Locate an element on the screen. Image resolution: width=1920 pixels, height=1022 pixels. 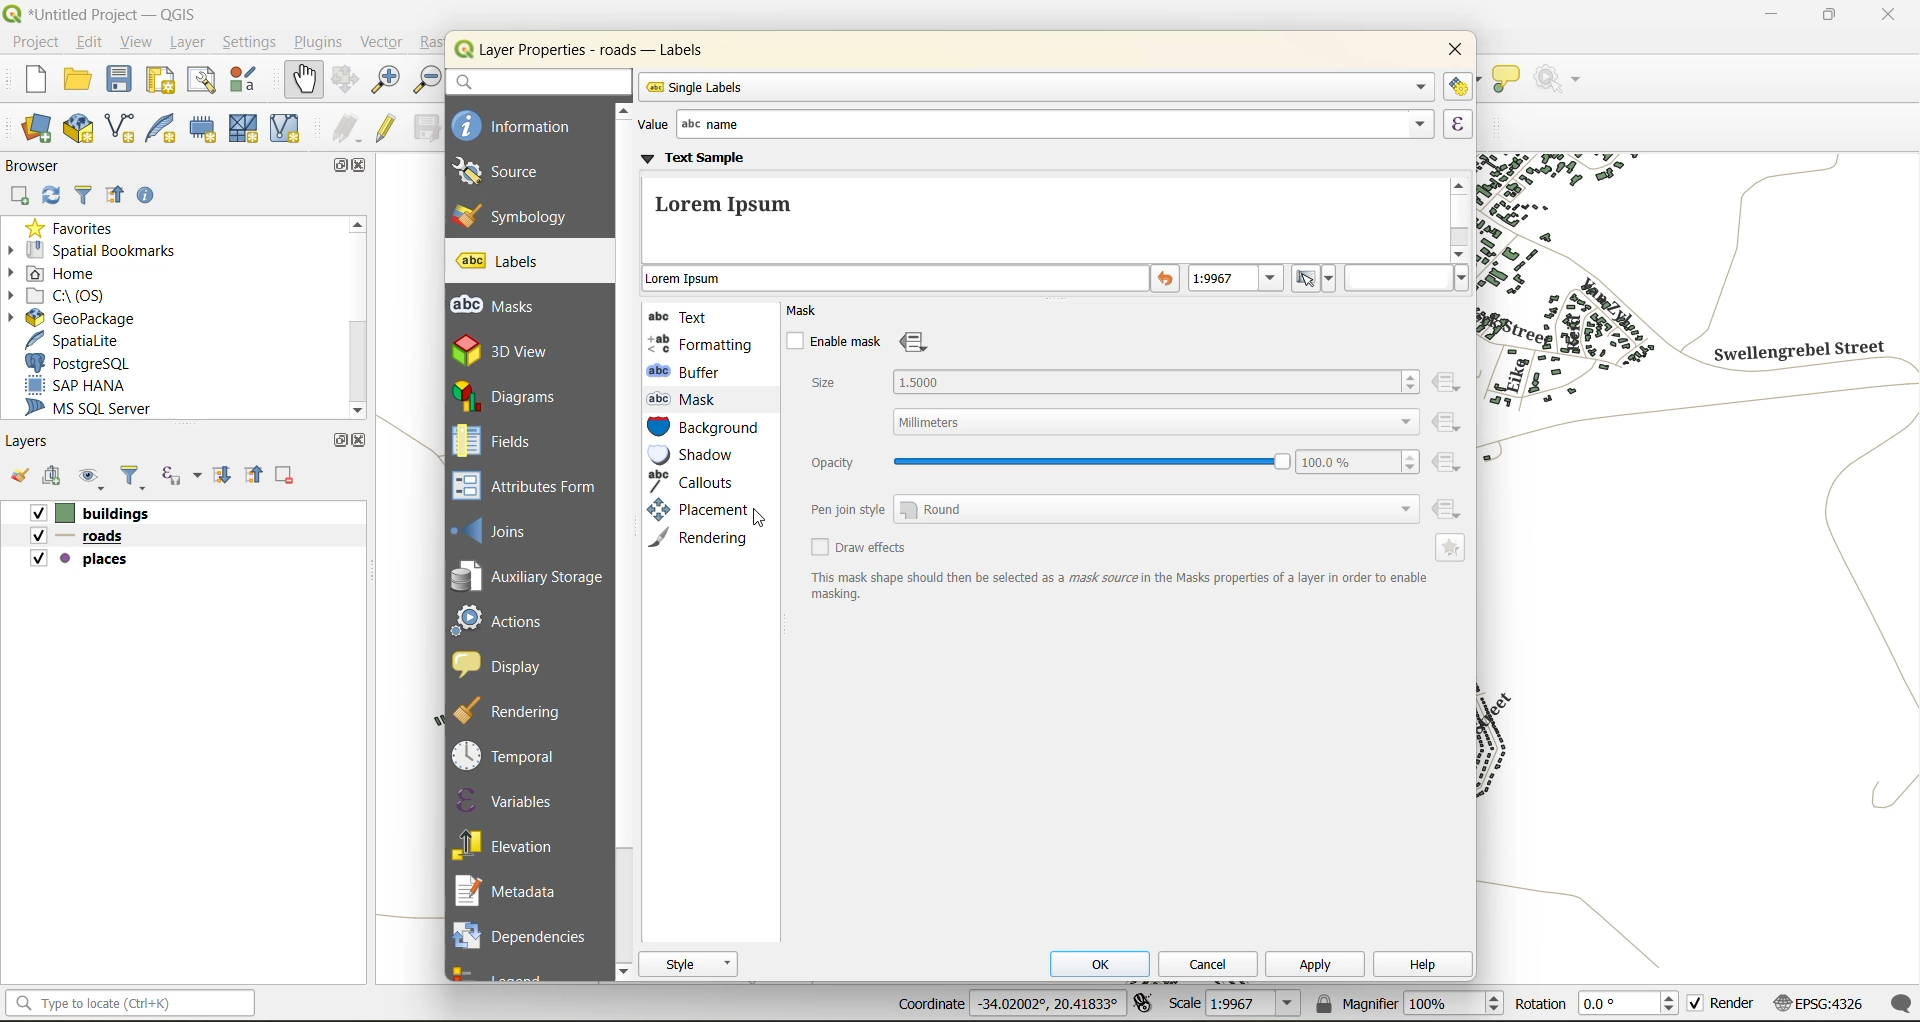
new geopackage layer is located at coordinates (84, 133).